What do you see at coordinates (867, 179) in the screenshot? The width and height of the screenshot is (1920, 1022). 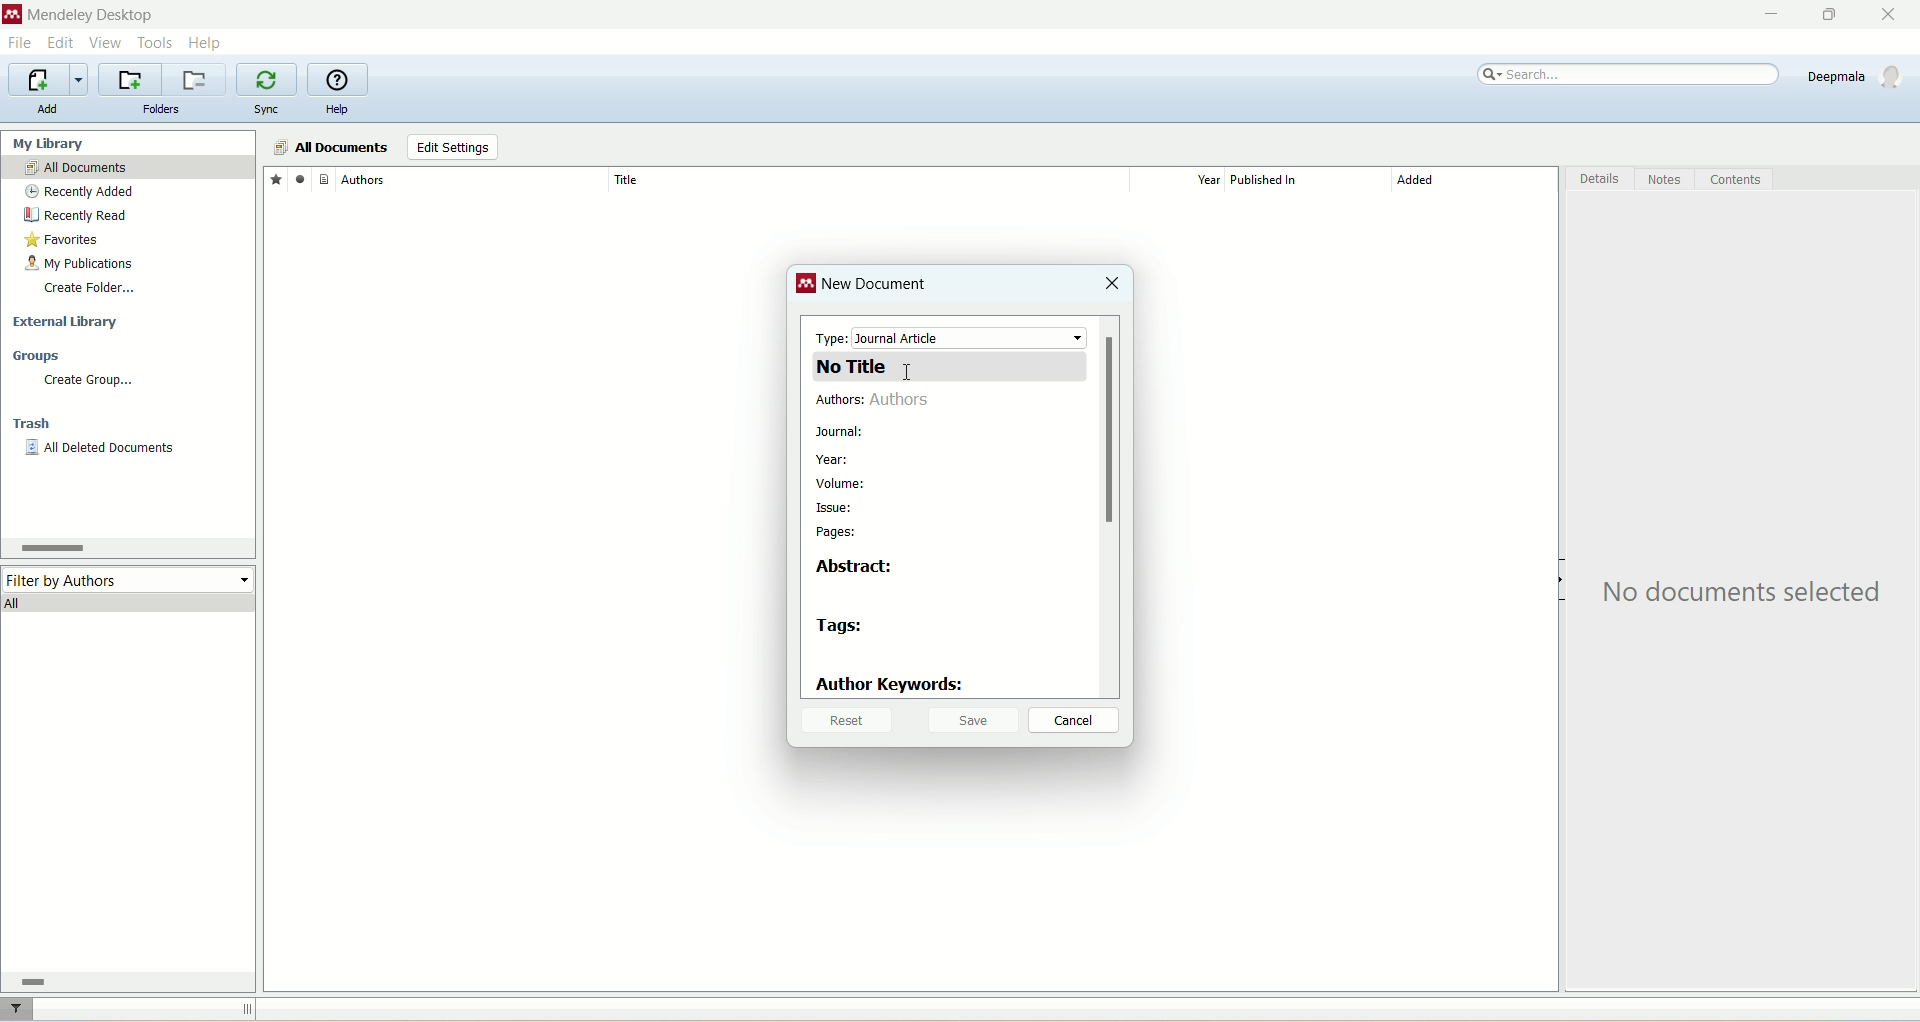 I see `title` at bounding box center [867, 179].